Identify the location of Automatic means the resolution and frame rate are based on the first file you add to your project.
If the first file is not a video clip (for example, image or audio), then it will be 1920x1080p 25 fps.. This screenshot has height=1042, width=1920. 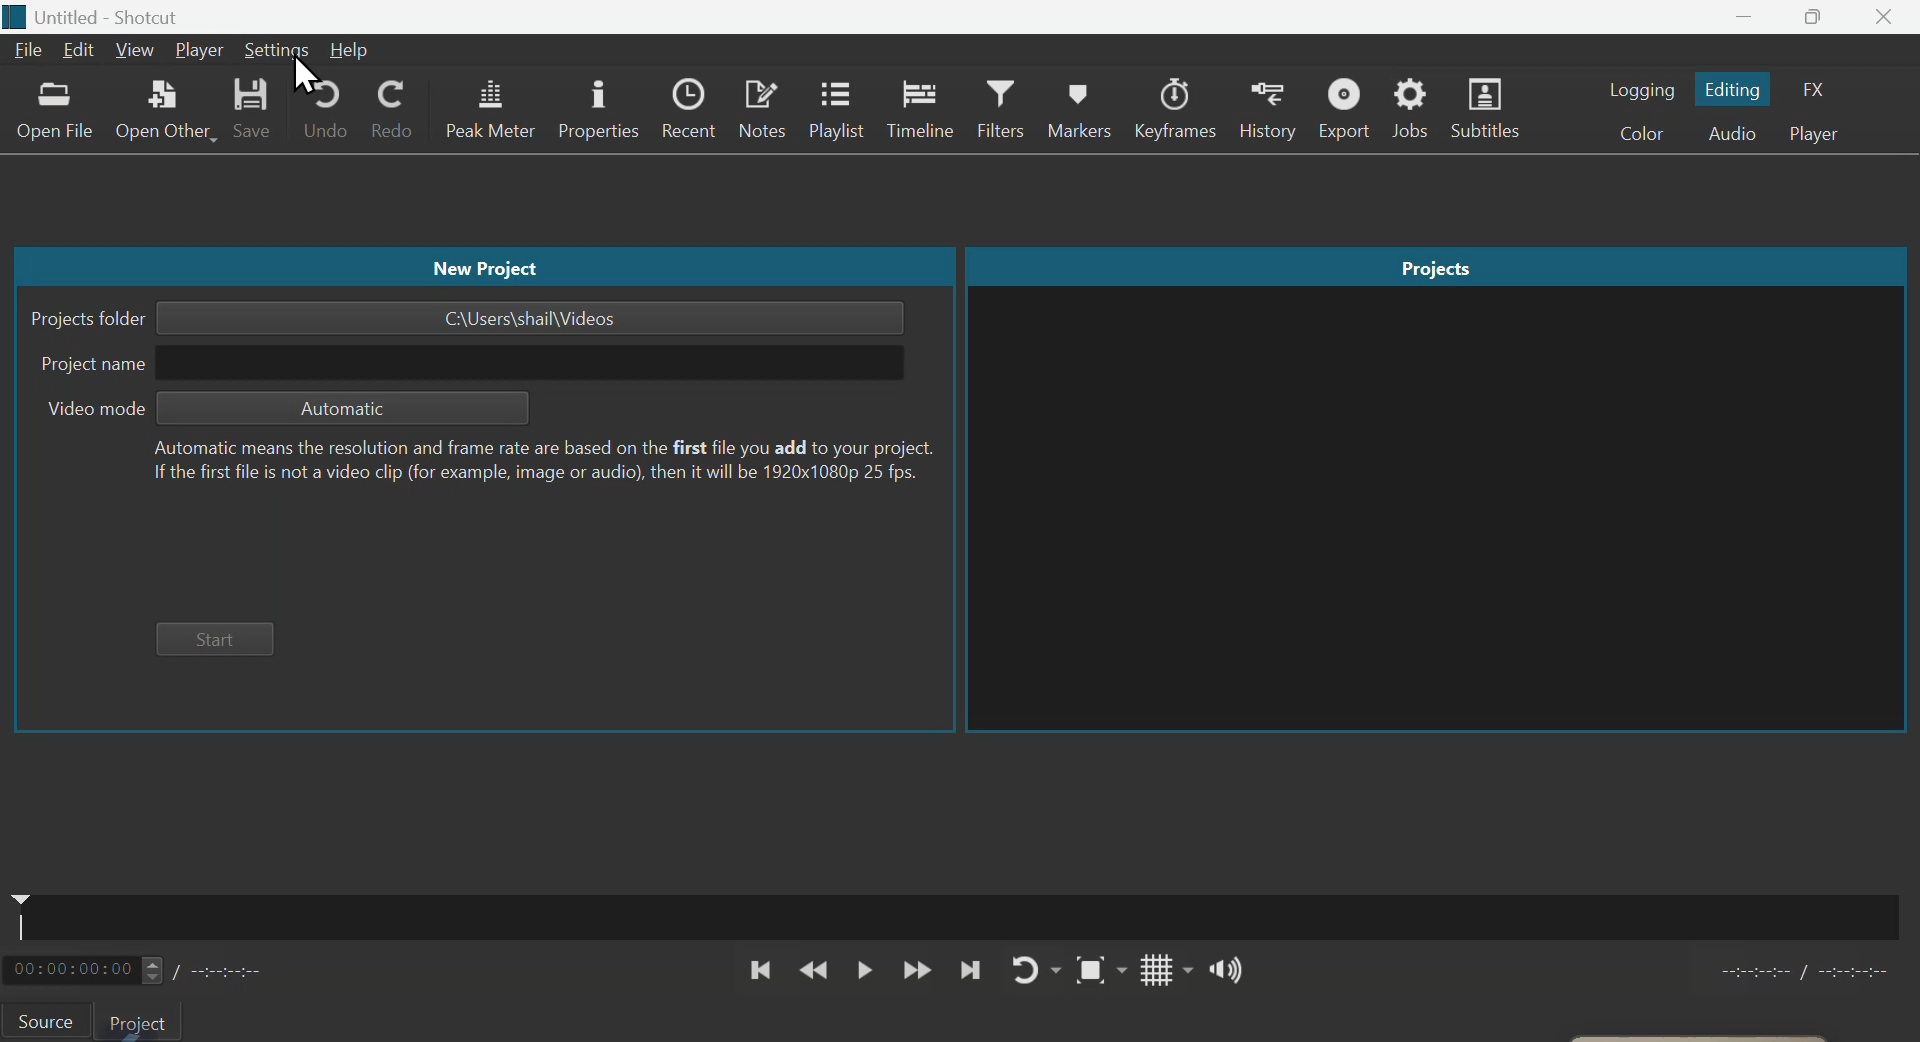
(539, 462).